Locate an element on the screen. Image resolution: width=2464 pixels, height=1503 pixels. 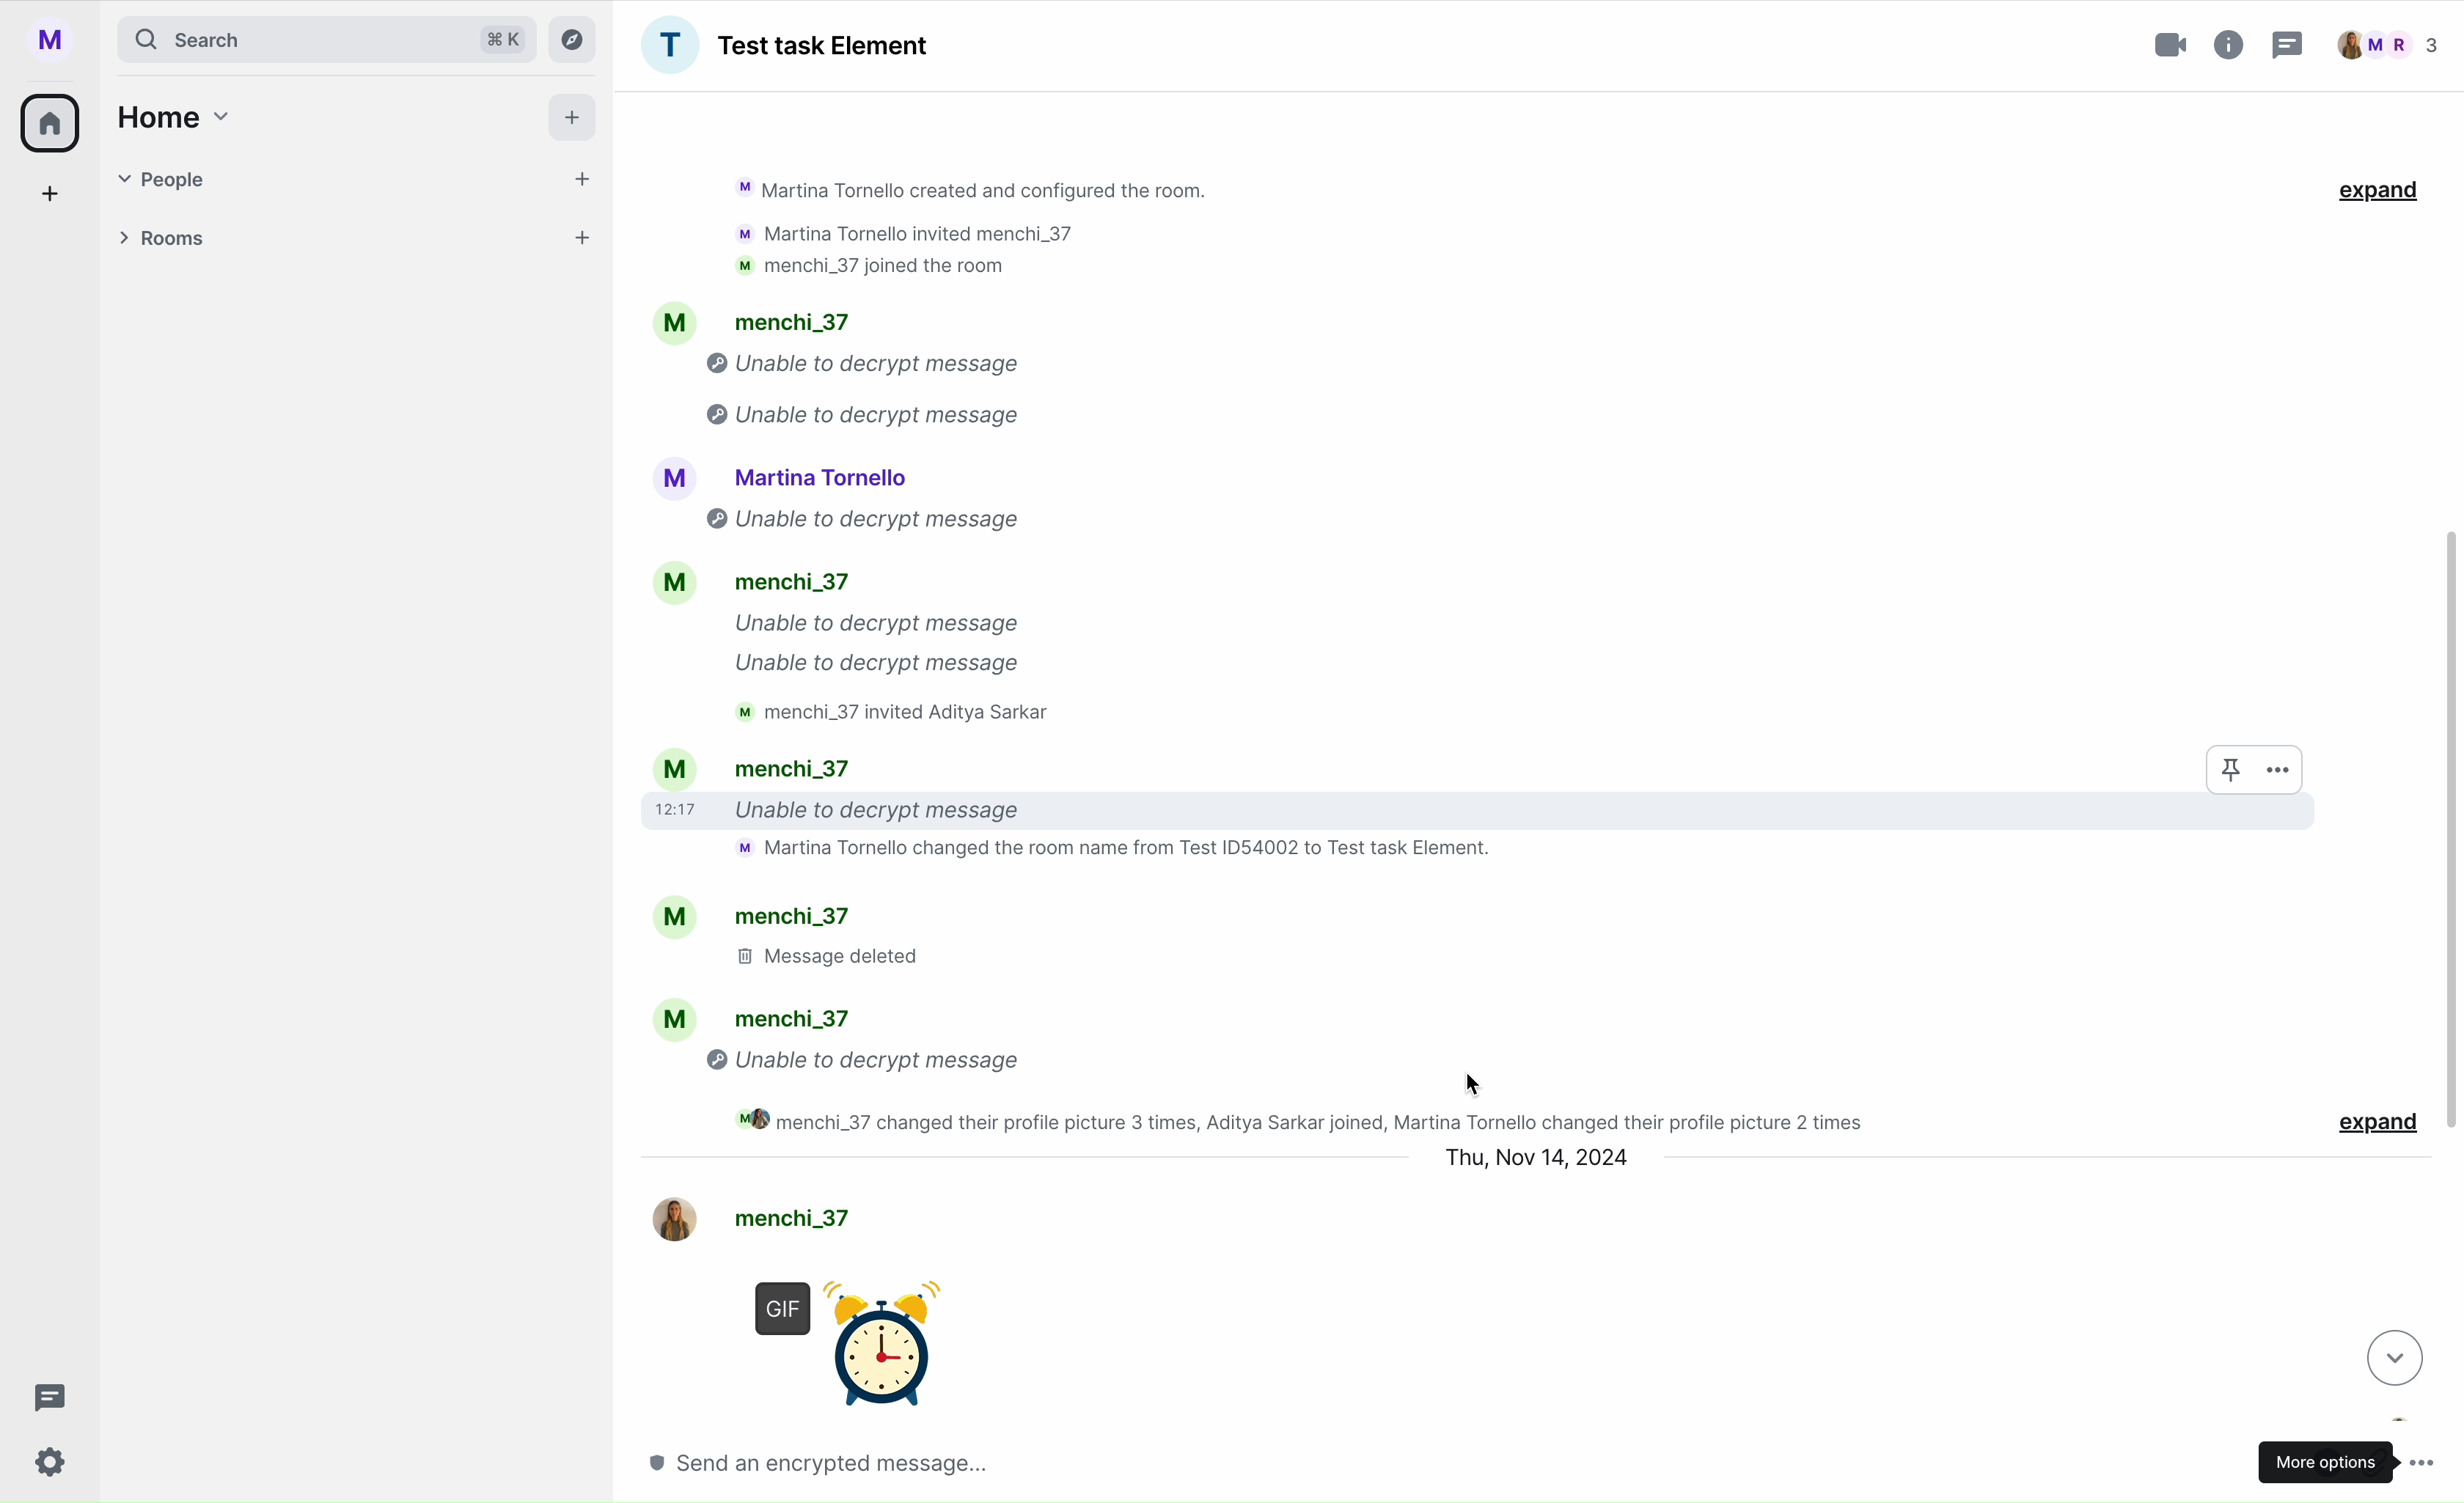
home is located at coordinates (52, 121).